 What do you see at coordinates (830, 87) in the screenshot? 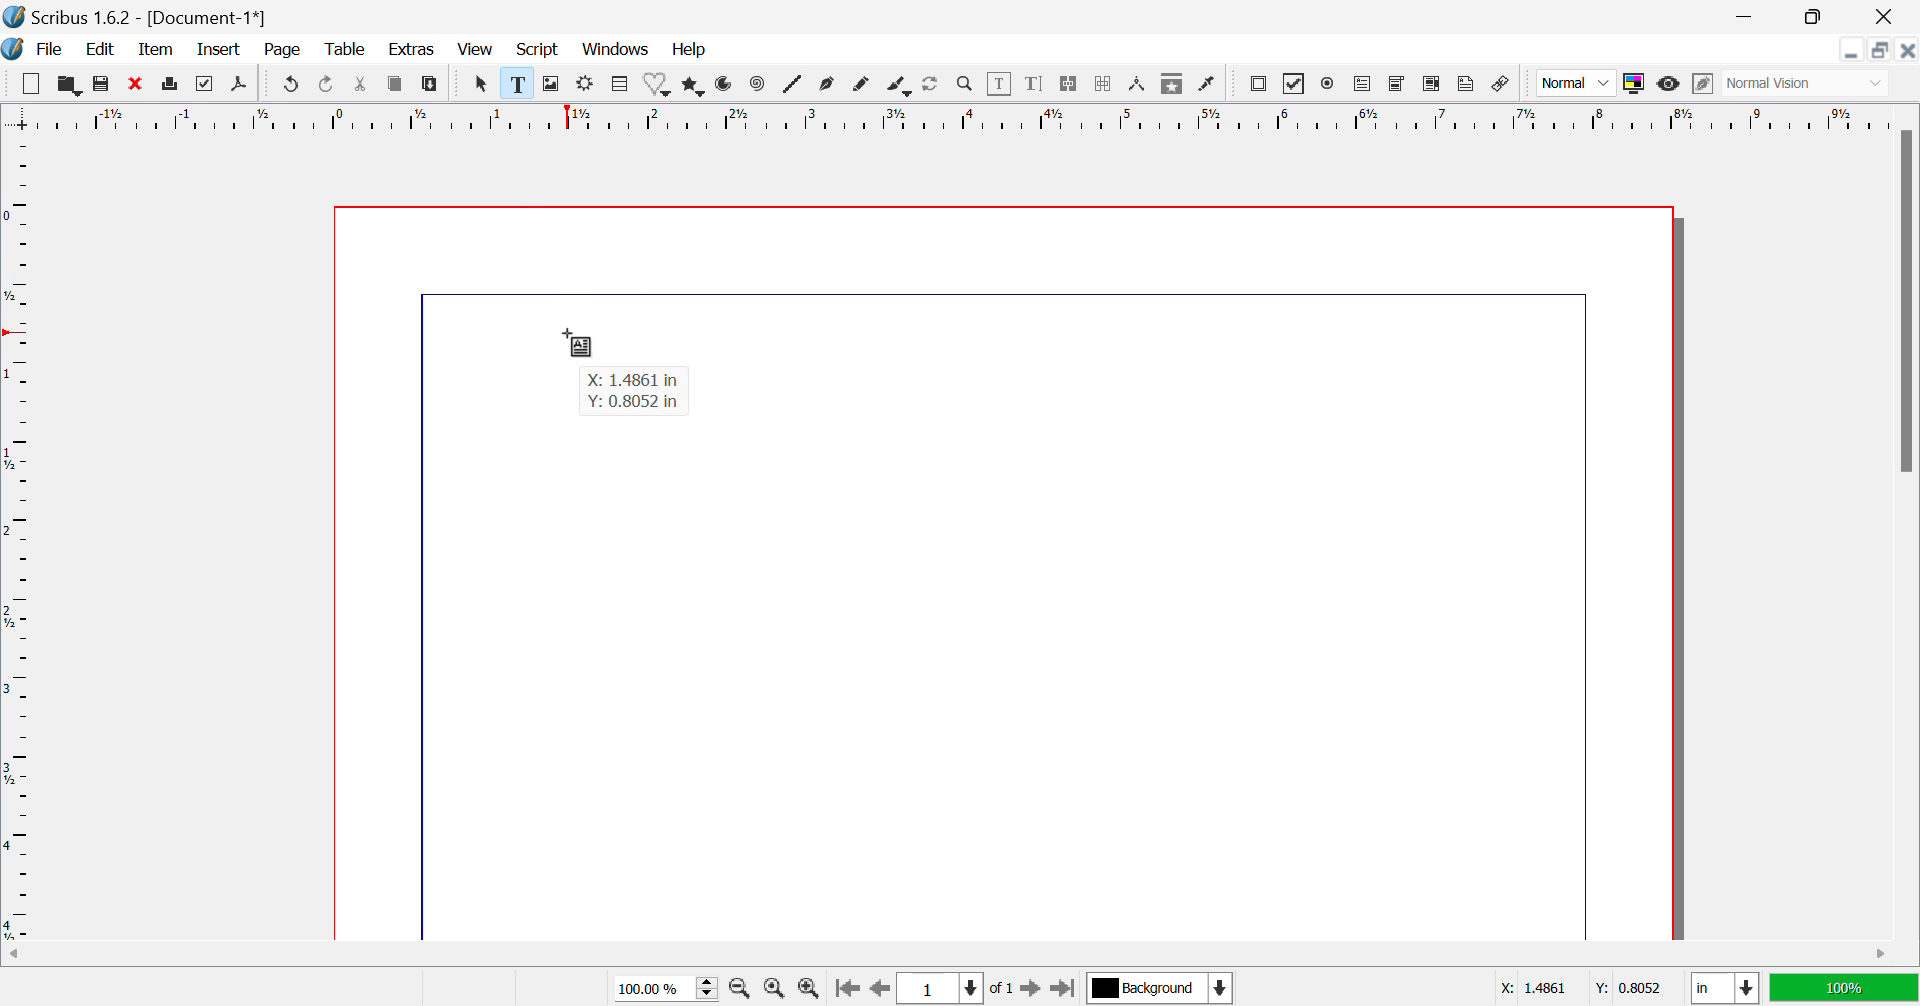
I see `Bezier Curve` at bounding box center [830, 87].